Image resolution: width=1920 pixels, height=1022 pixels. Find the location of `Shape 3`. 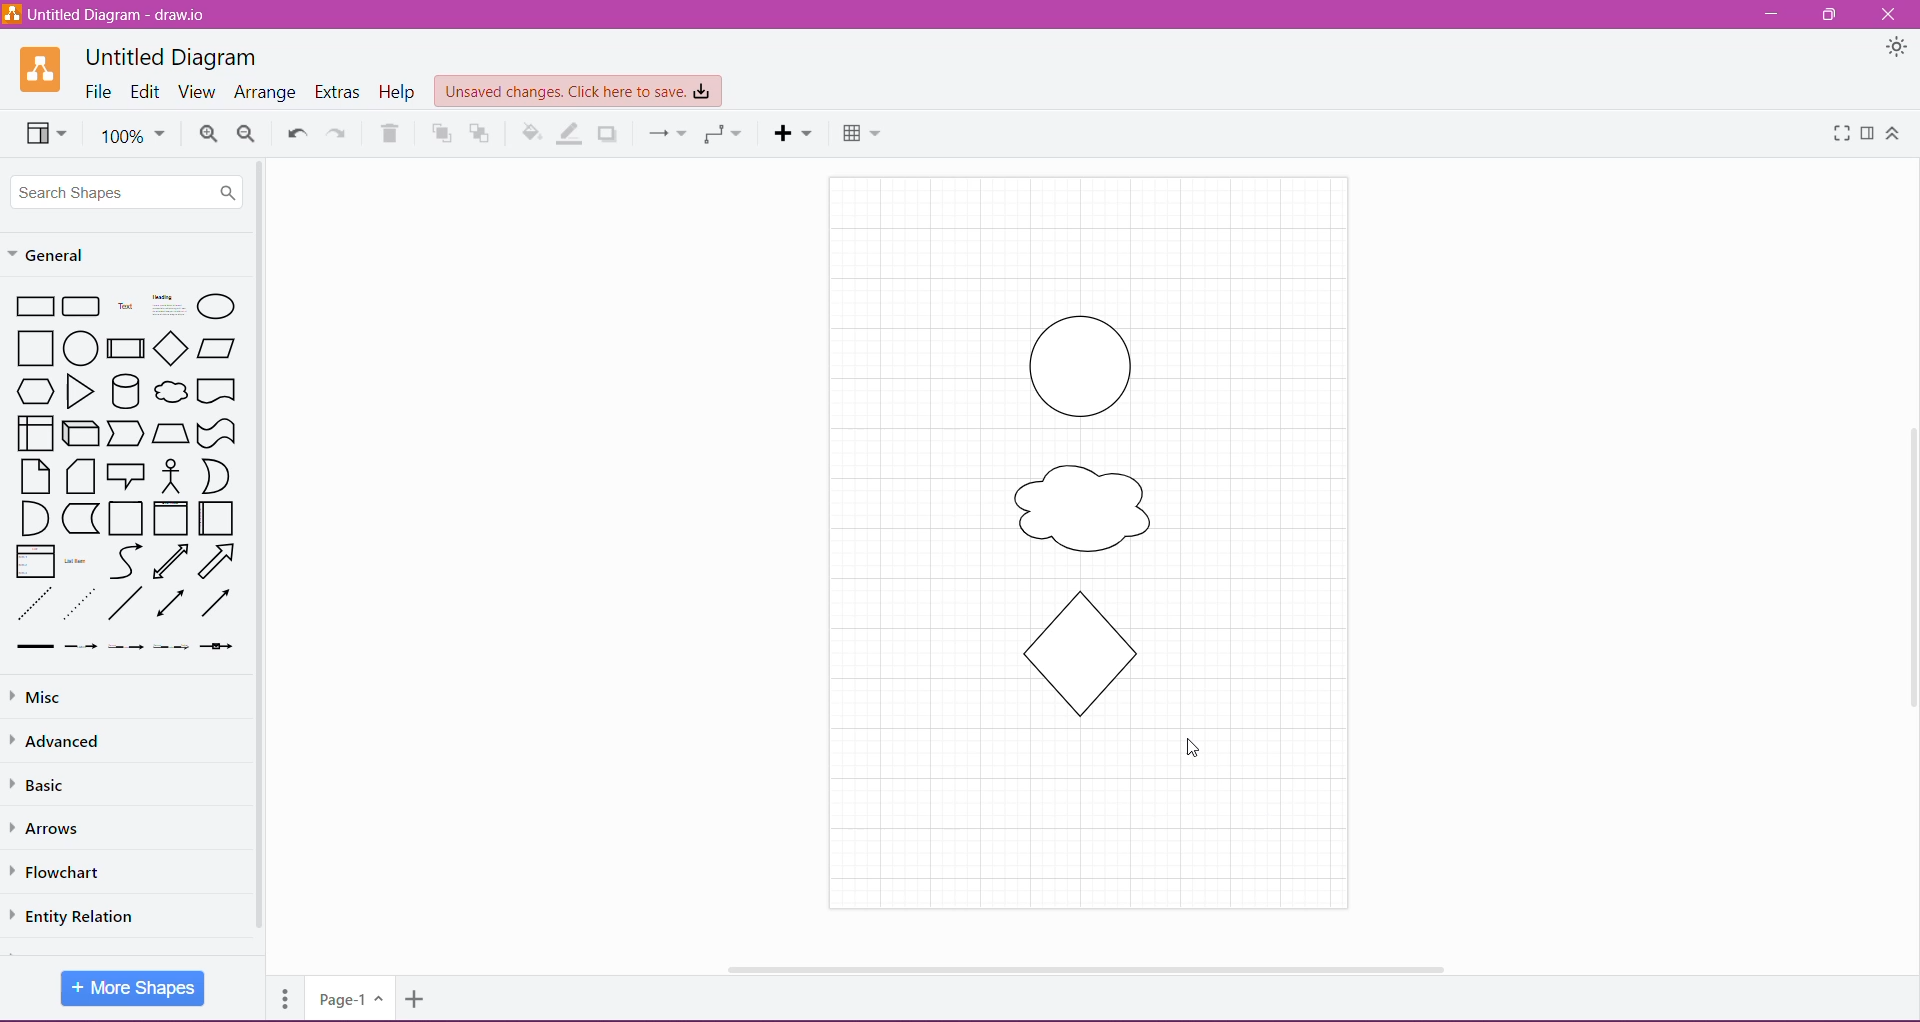

Shape 3 is located at coordinates (1067, 655).